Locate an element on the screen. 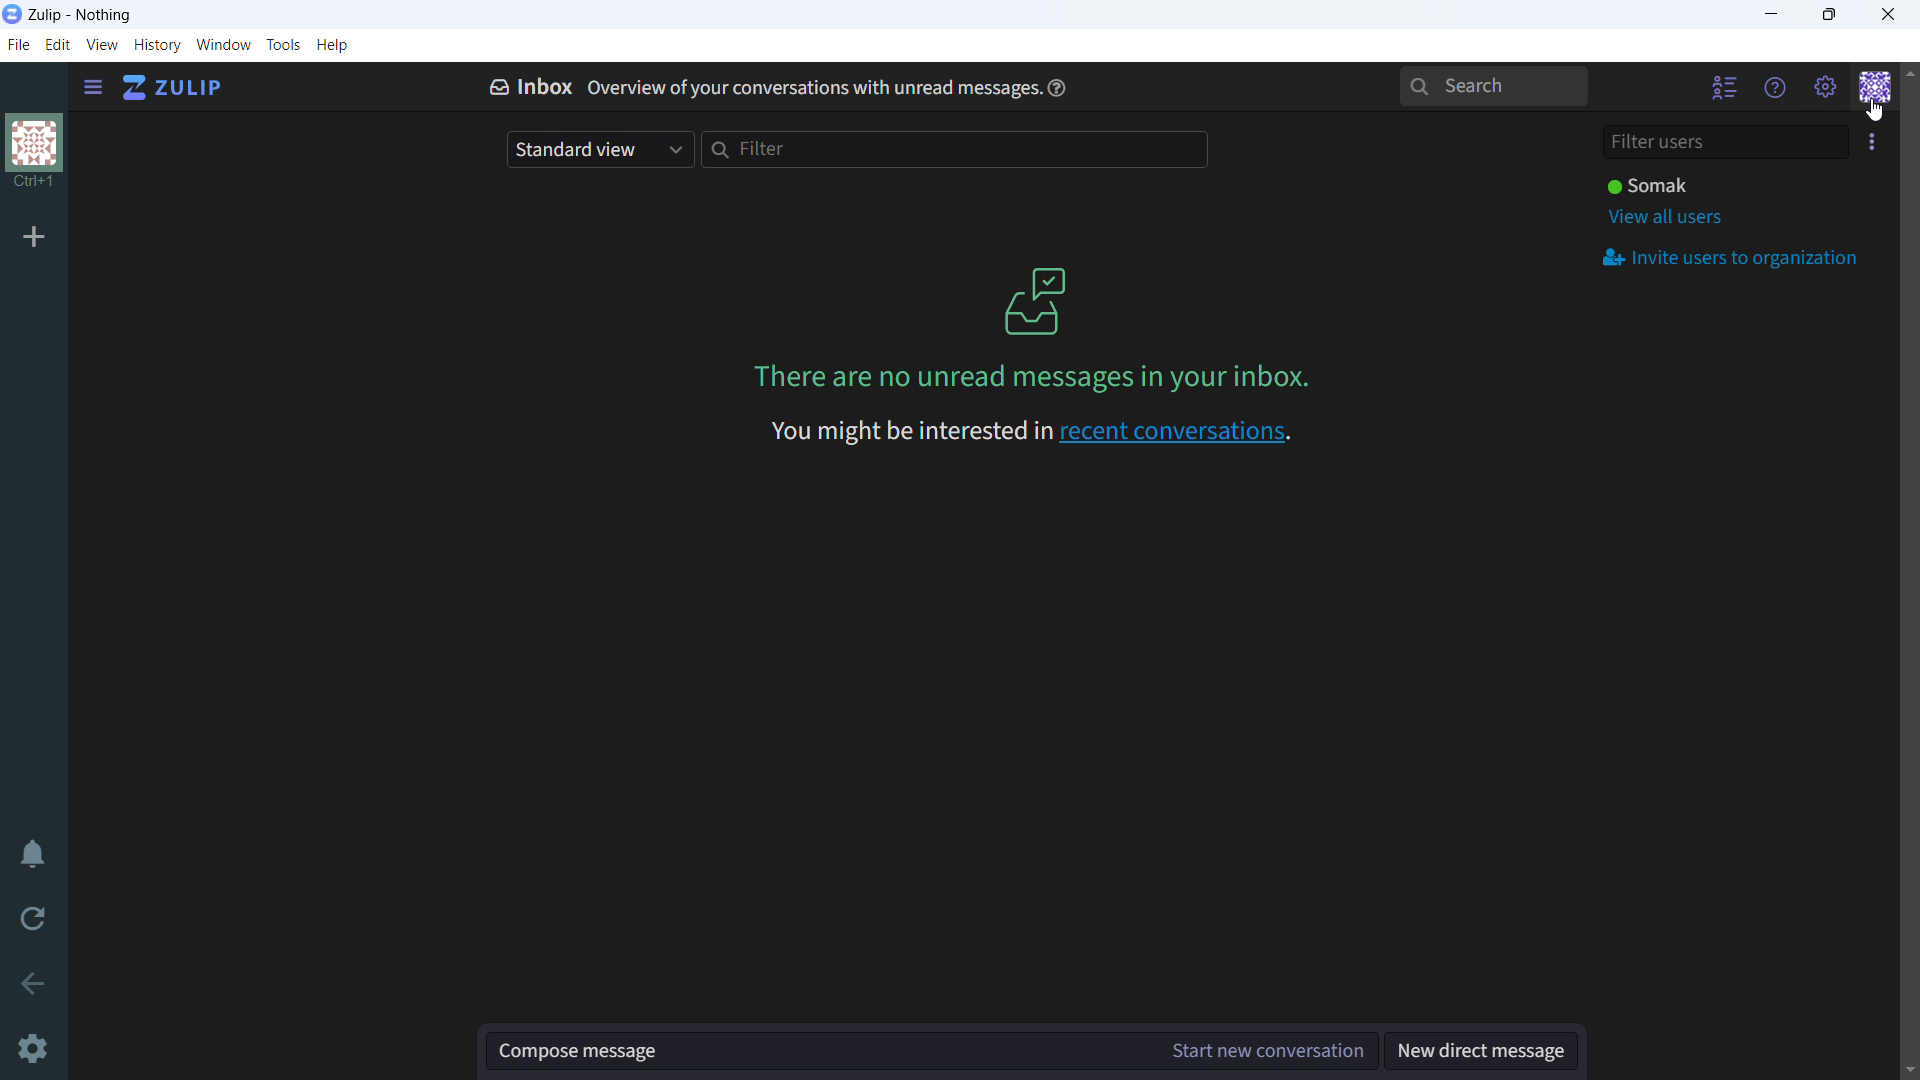 The width and height of the screenshot is (1920, 1080). recent conversations is located at coordinates (1026, 433).